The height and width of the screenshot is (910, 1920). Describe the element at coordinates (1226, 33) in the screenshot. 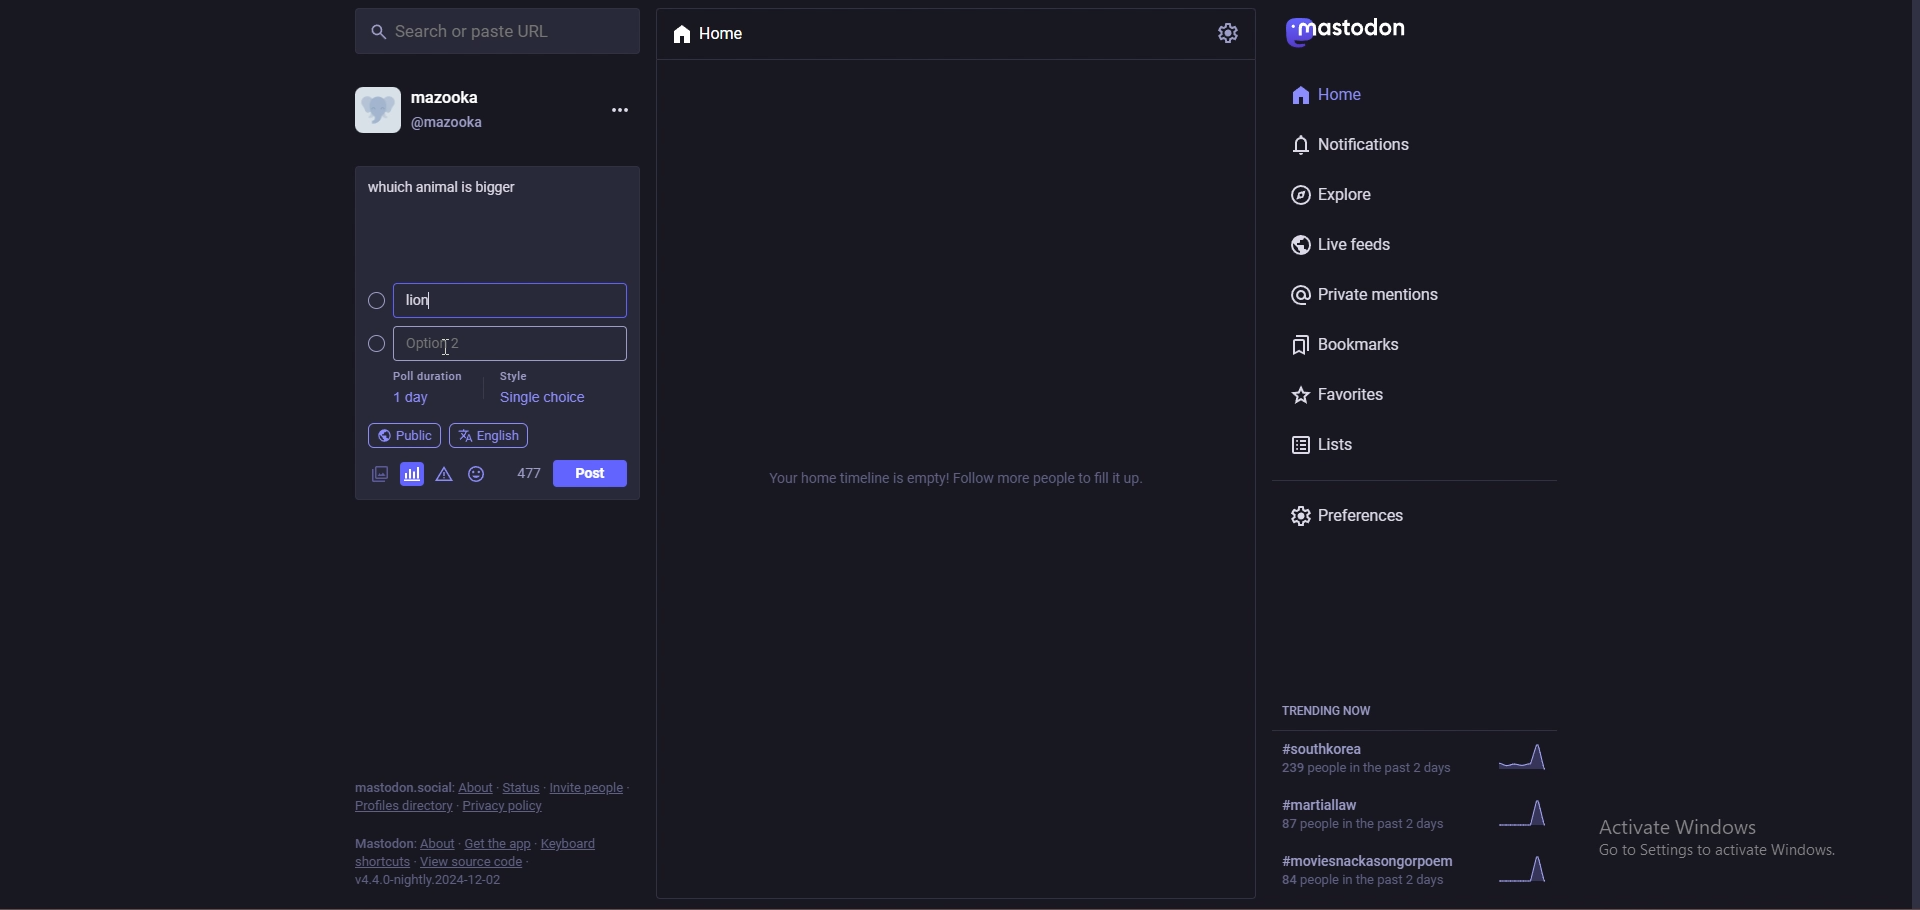

I see `settings` at that location.